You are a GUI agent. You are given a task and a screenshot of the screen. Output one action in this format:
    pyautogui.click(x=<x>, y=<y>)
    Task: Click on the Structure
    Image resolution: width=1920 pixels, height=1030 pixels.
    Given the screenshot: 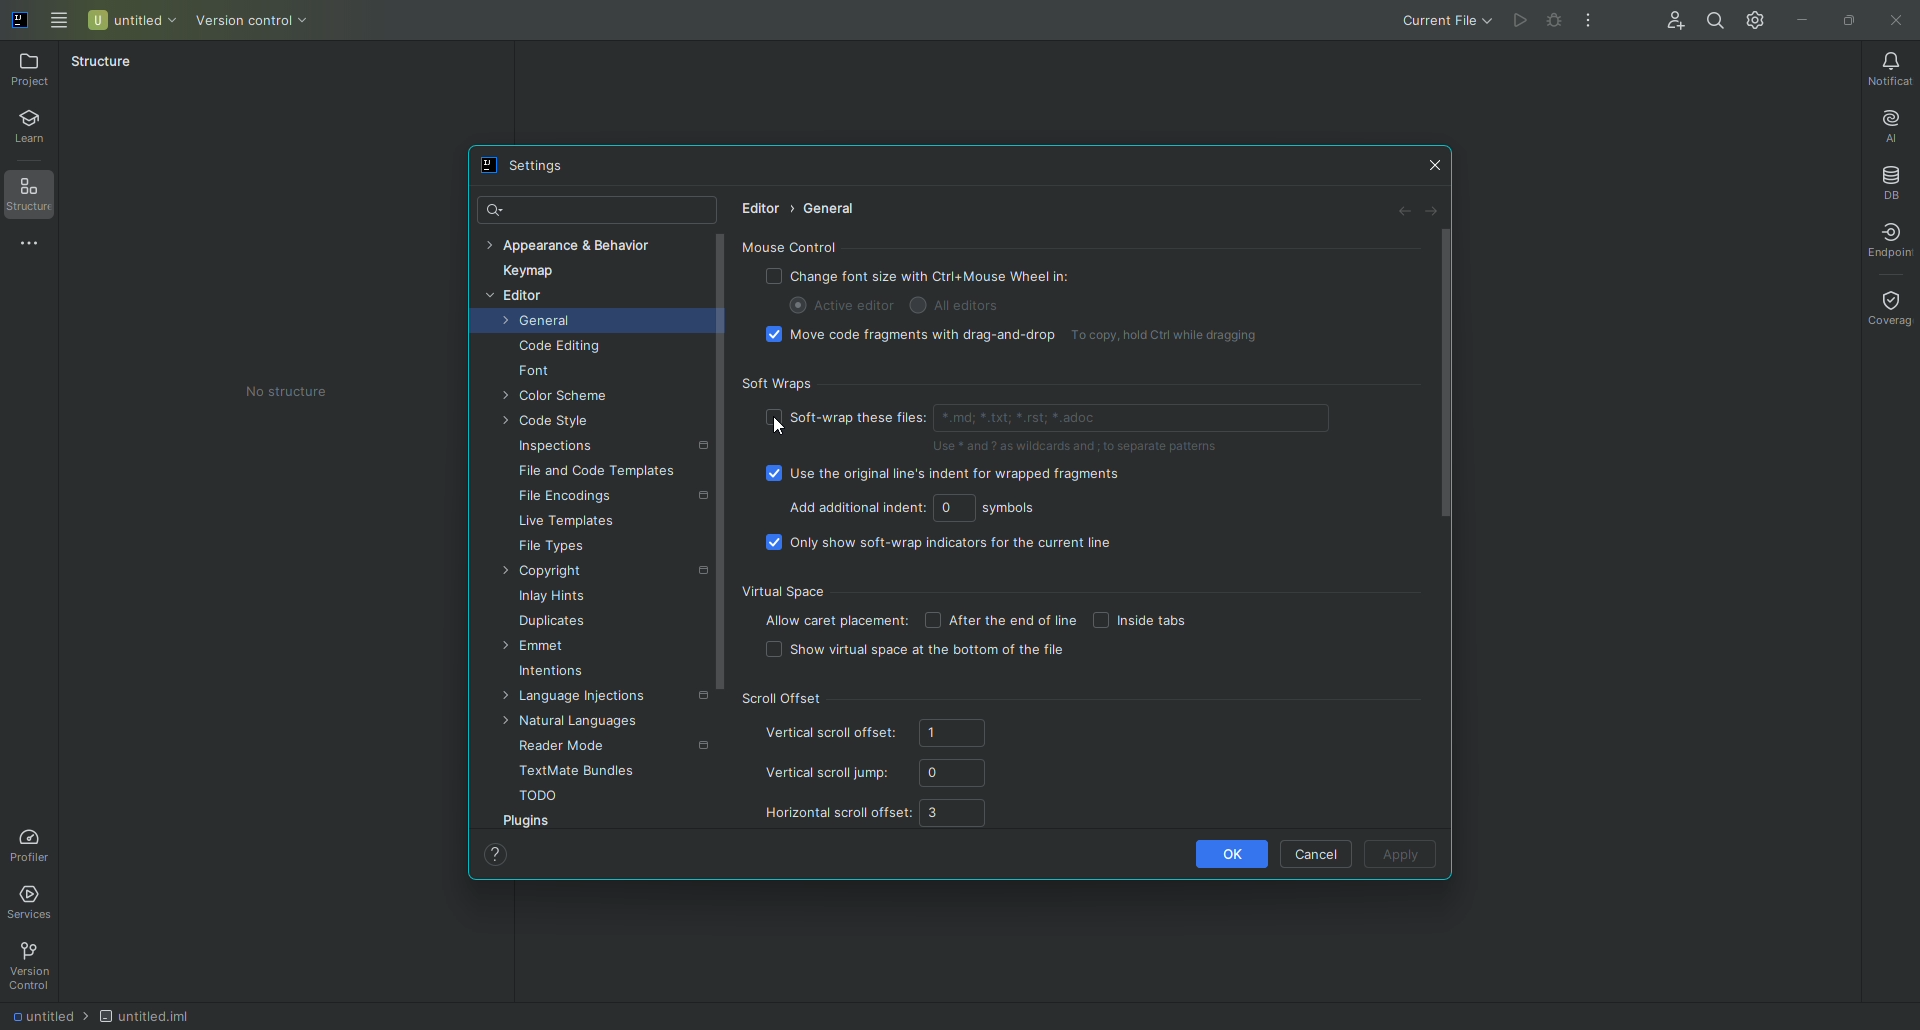 What is the action you would take?
    pyautogui.click(x=30, y=199)
    